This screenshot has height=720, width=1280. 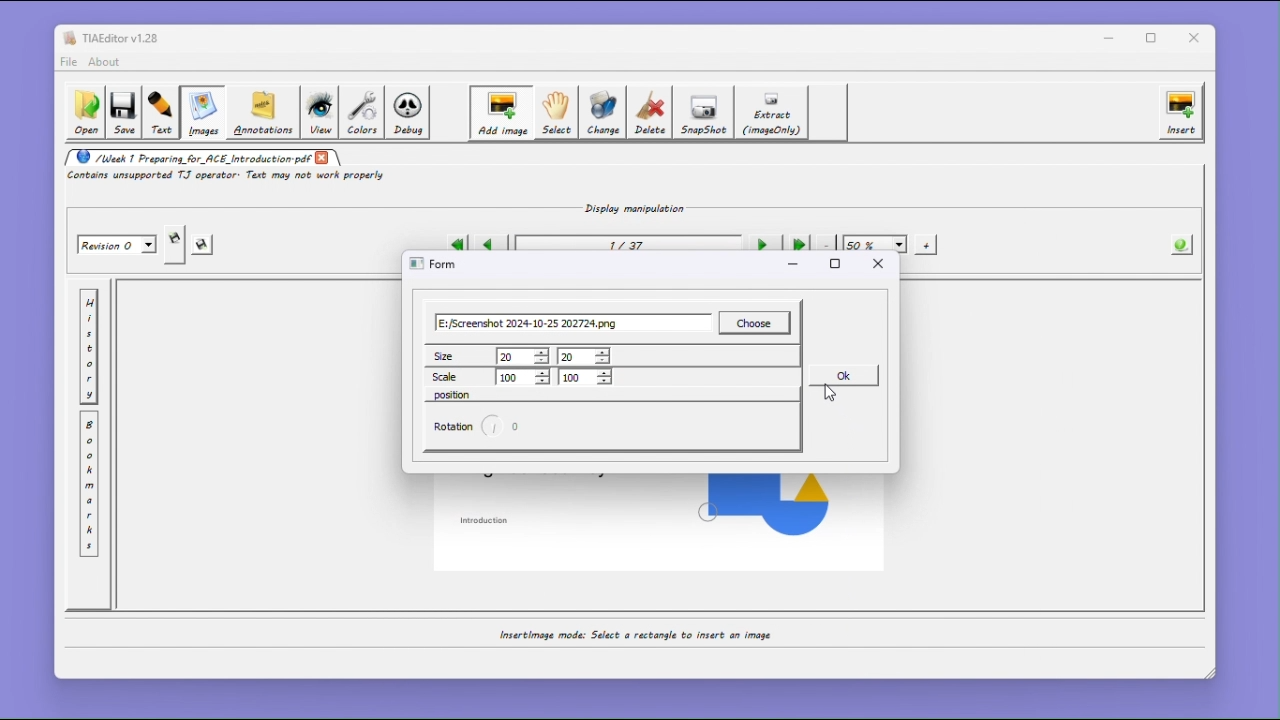 What do you see at coordinates (410, 113) in the screenshot?
I see `Debug` at bounding box center [410, 113].